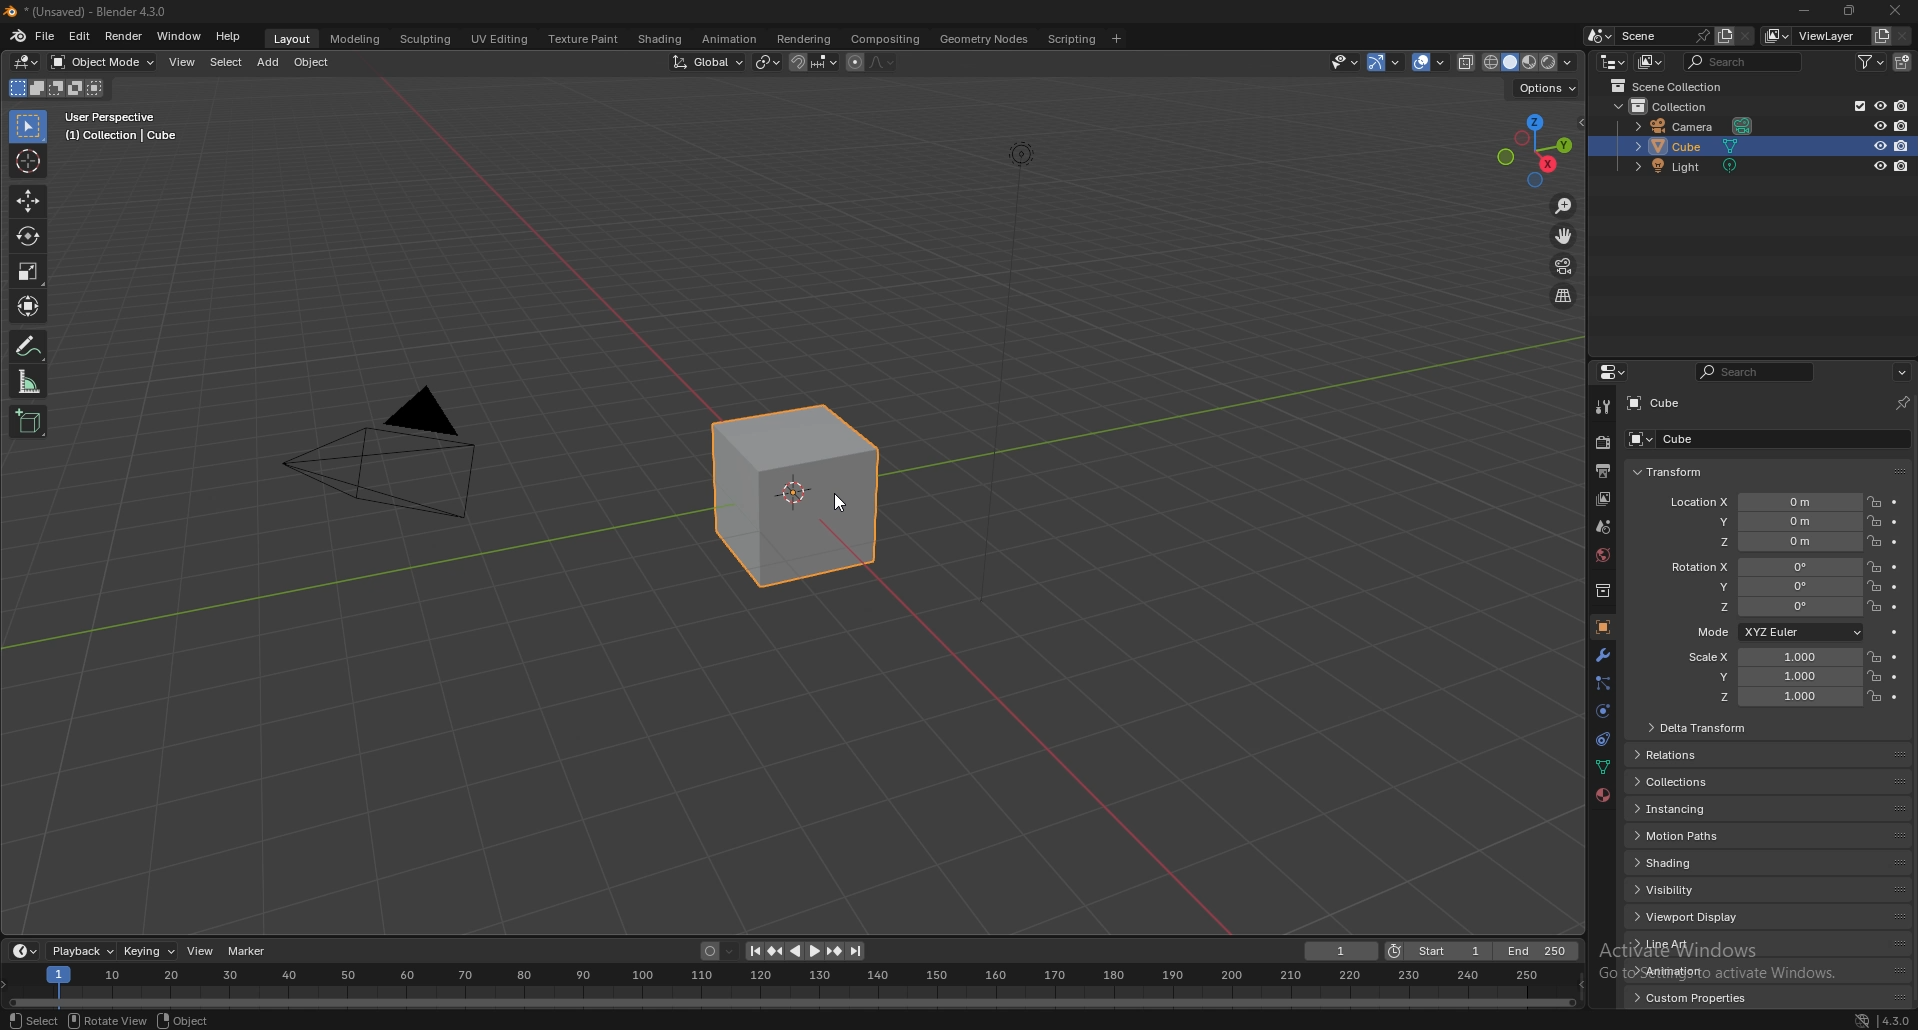  I want to click on transform, so click(1675, 472).